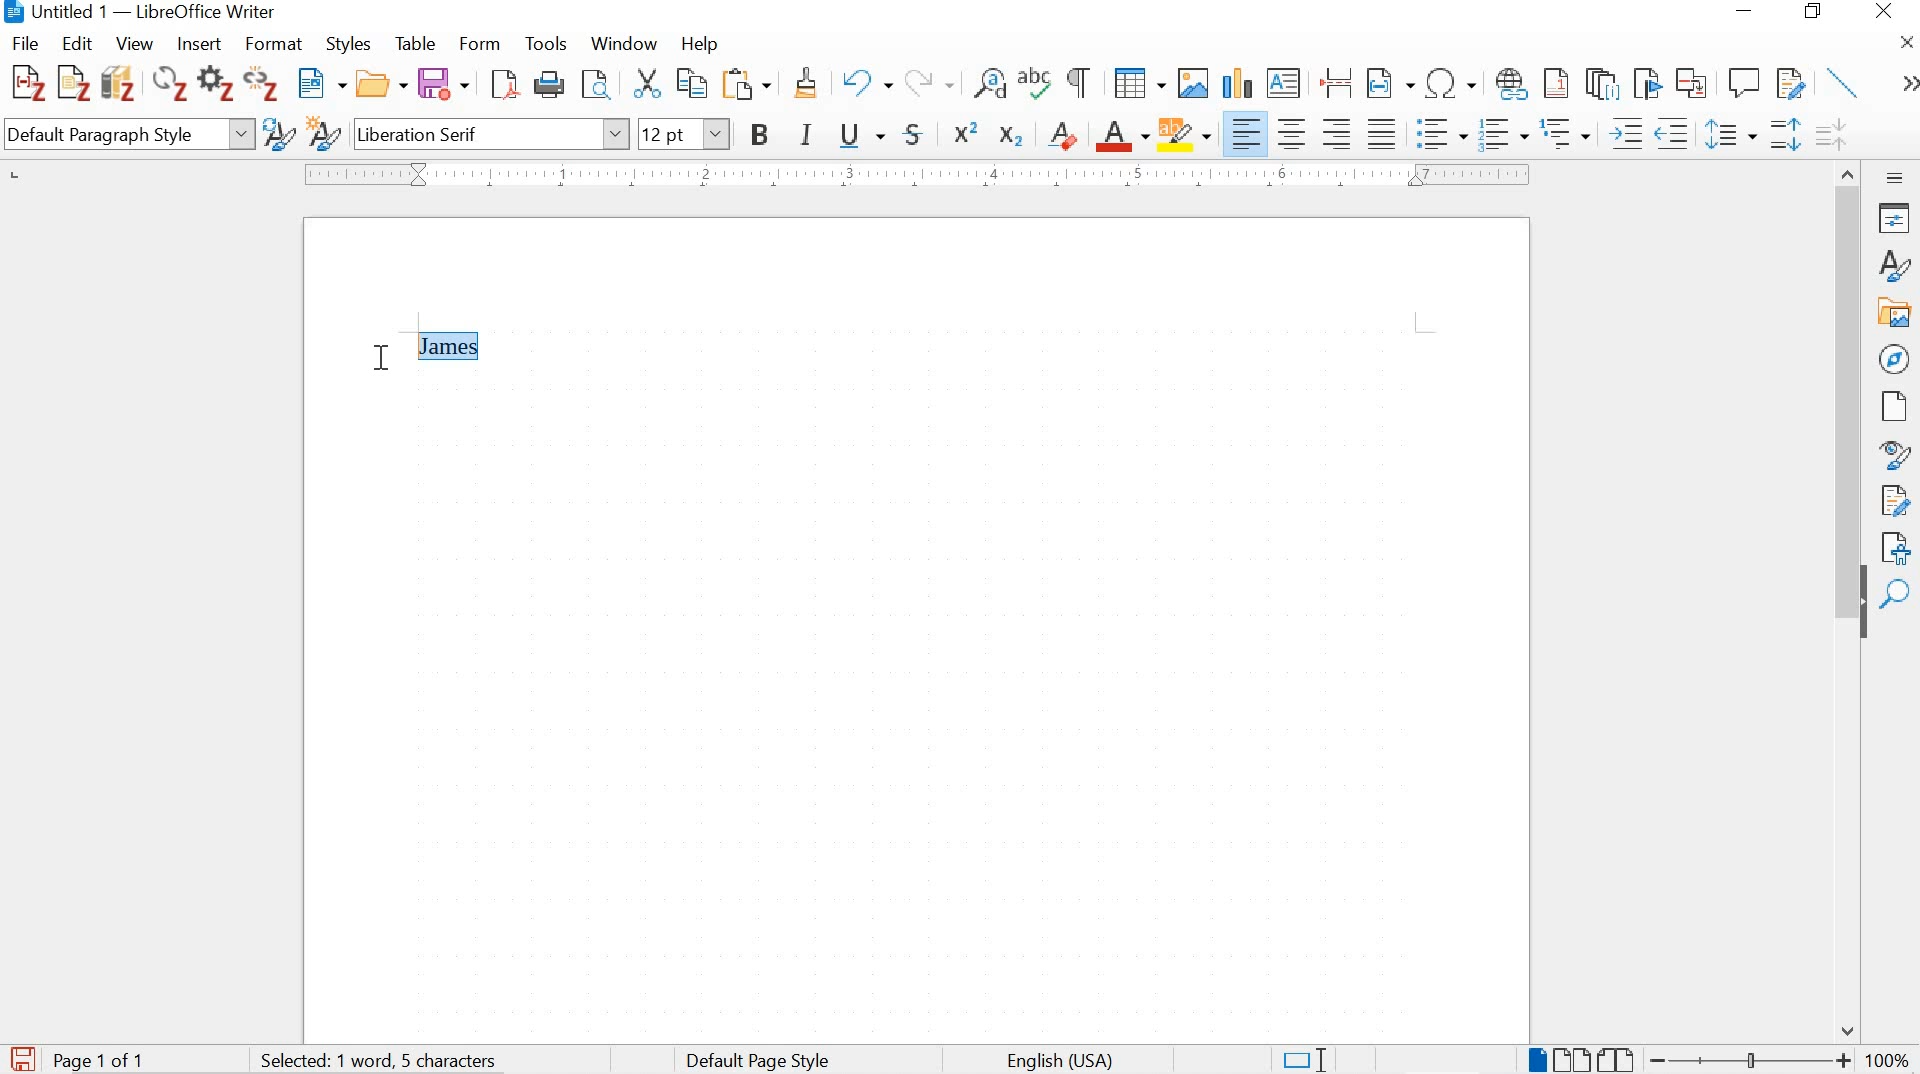 This screenshot has width=1920, height=1074. Describe the element at coordinates (26, 43) in the screenshot. I see `file` at that location.